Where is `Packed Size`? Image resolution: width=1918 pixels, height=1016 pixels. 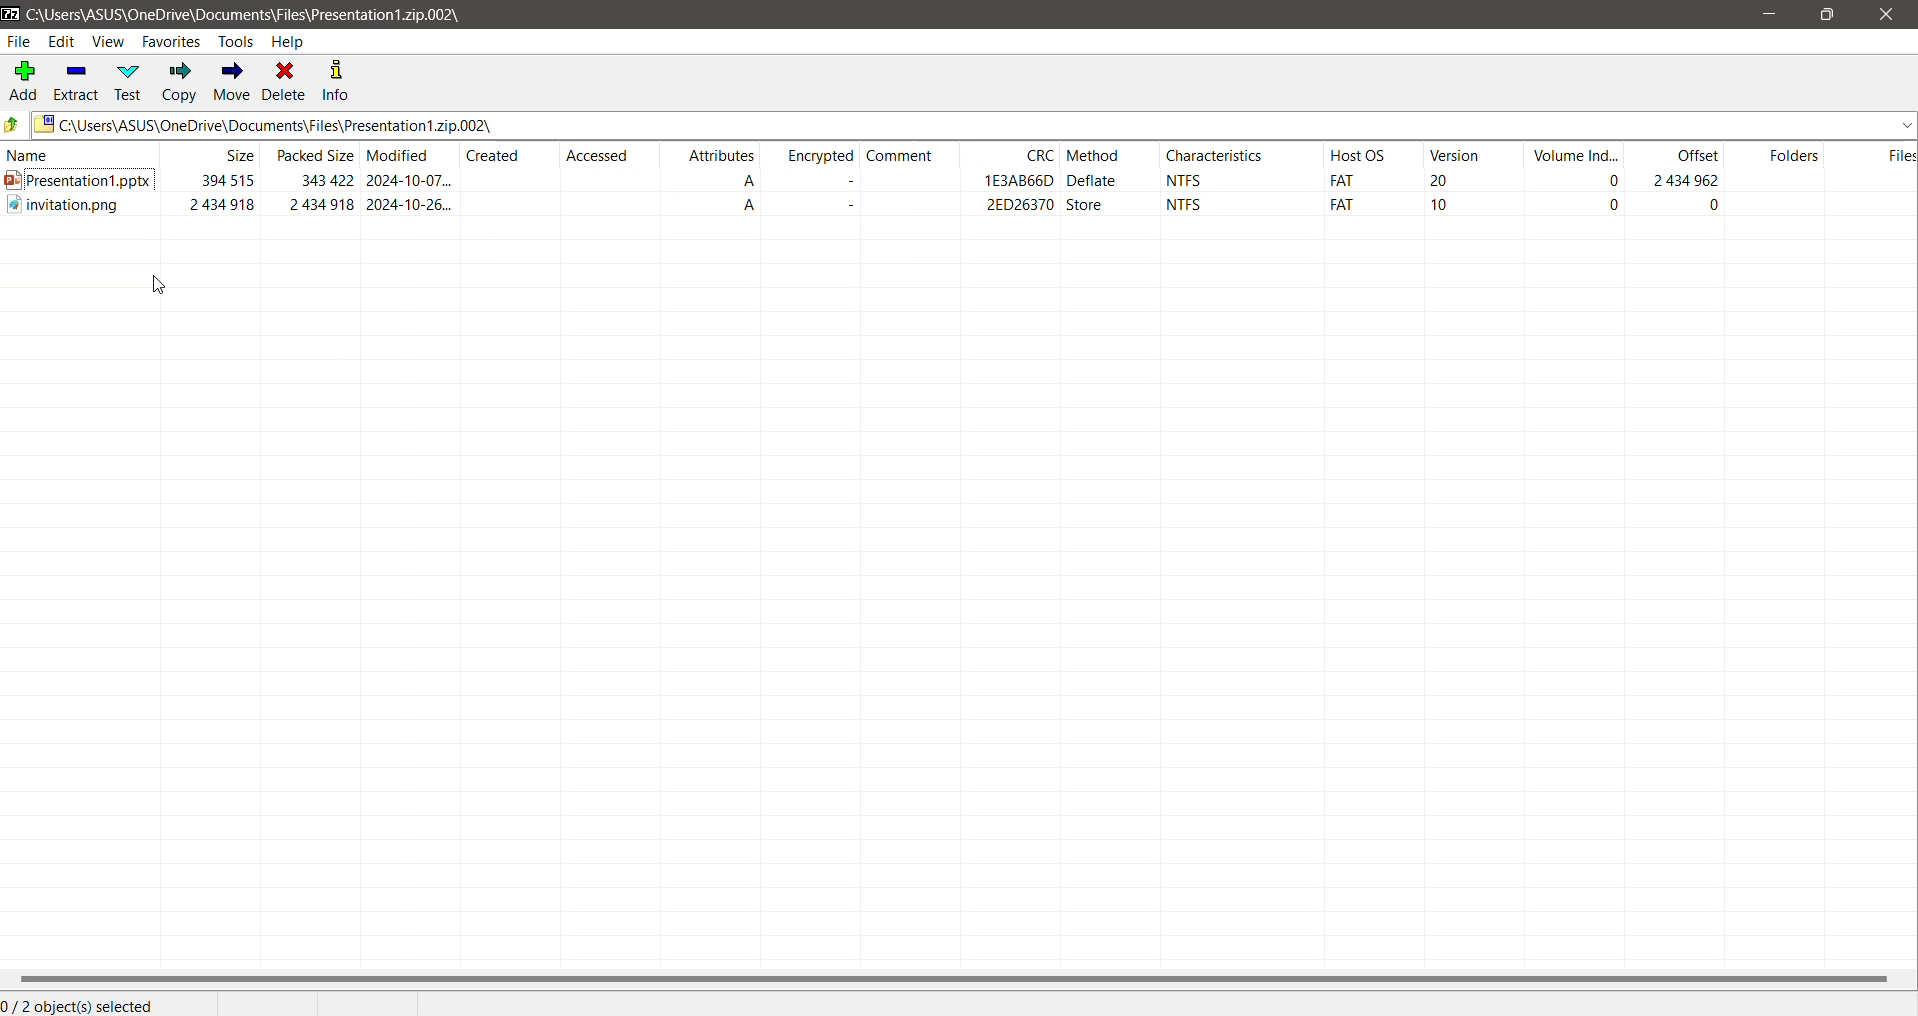
Packed Size is located at coordinates (311, 154).